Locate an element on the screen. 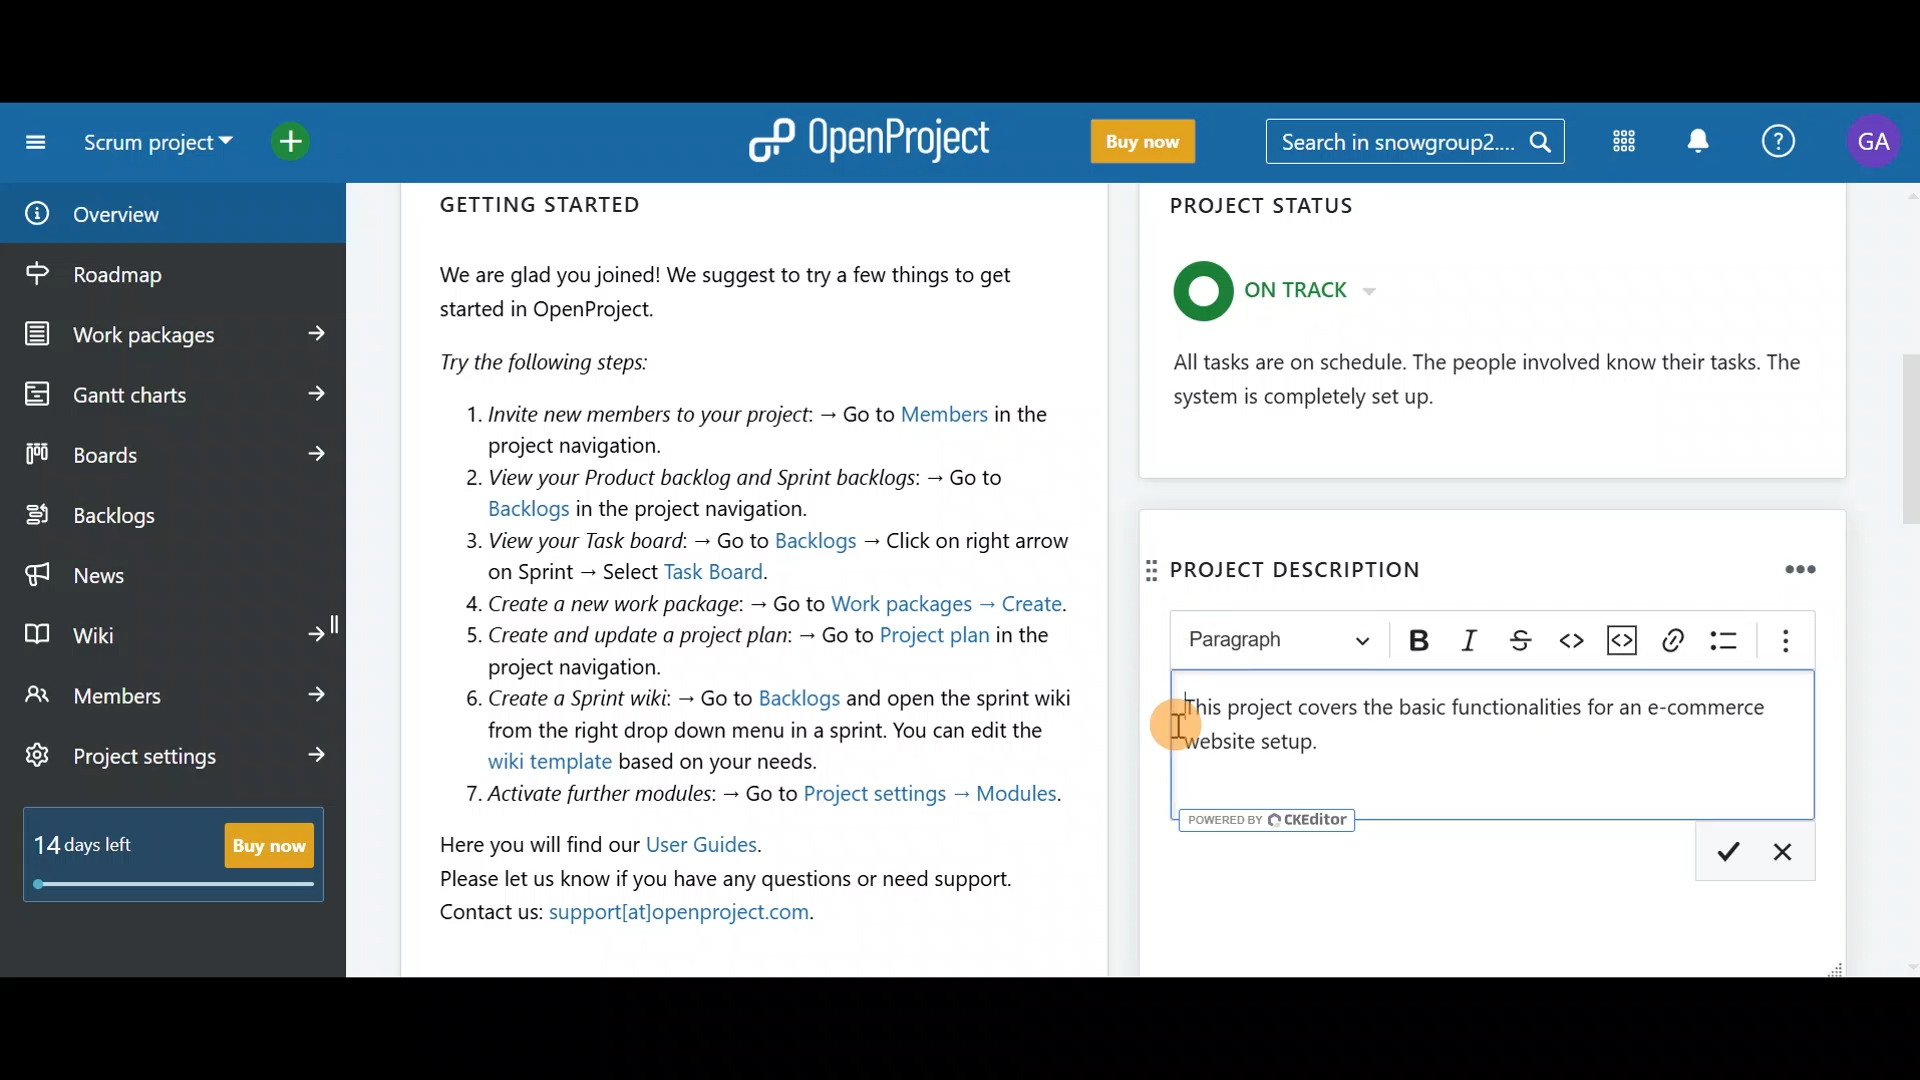  Buy now is located at coordinates (1157, 143).